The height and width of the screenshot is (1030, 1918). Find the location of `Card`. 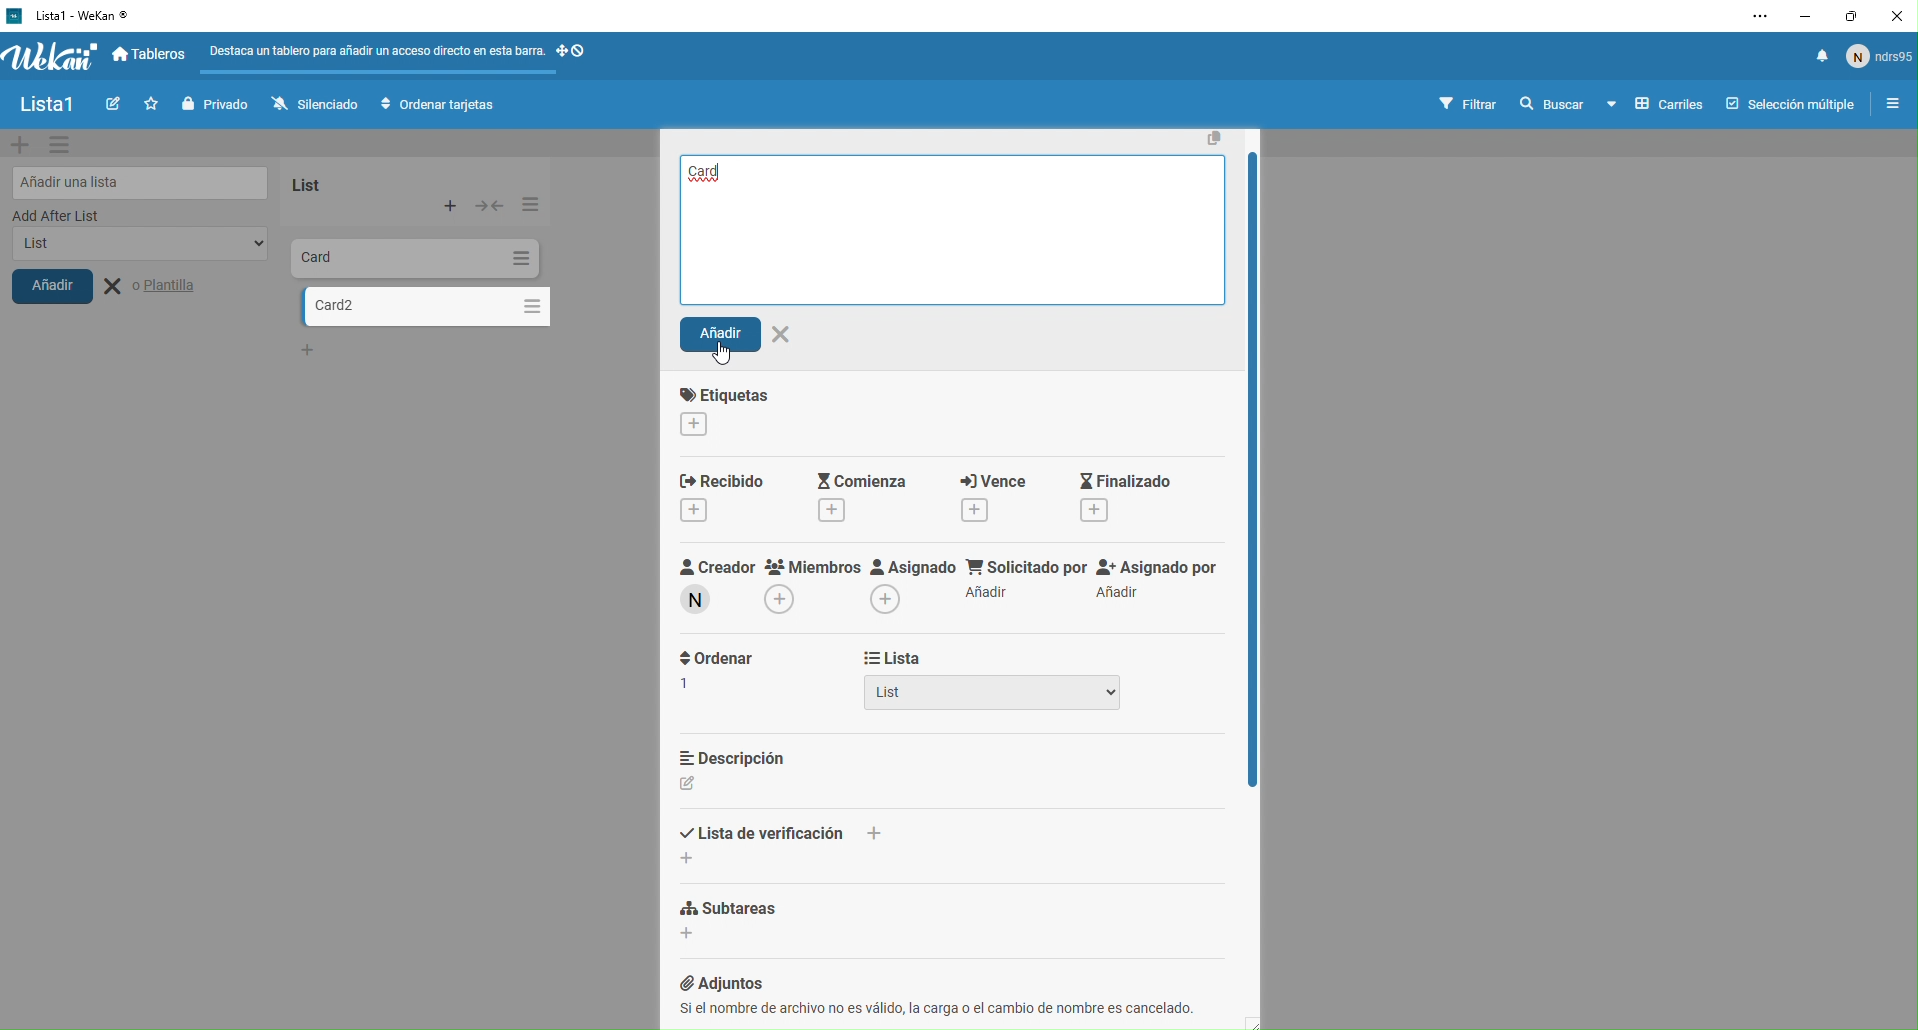

Card is located at coordinates (368, 256).